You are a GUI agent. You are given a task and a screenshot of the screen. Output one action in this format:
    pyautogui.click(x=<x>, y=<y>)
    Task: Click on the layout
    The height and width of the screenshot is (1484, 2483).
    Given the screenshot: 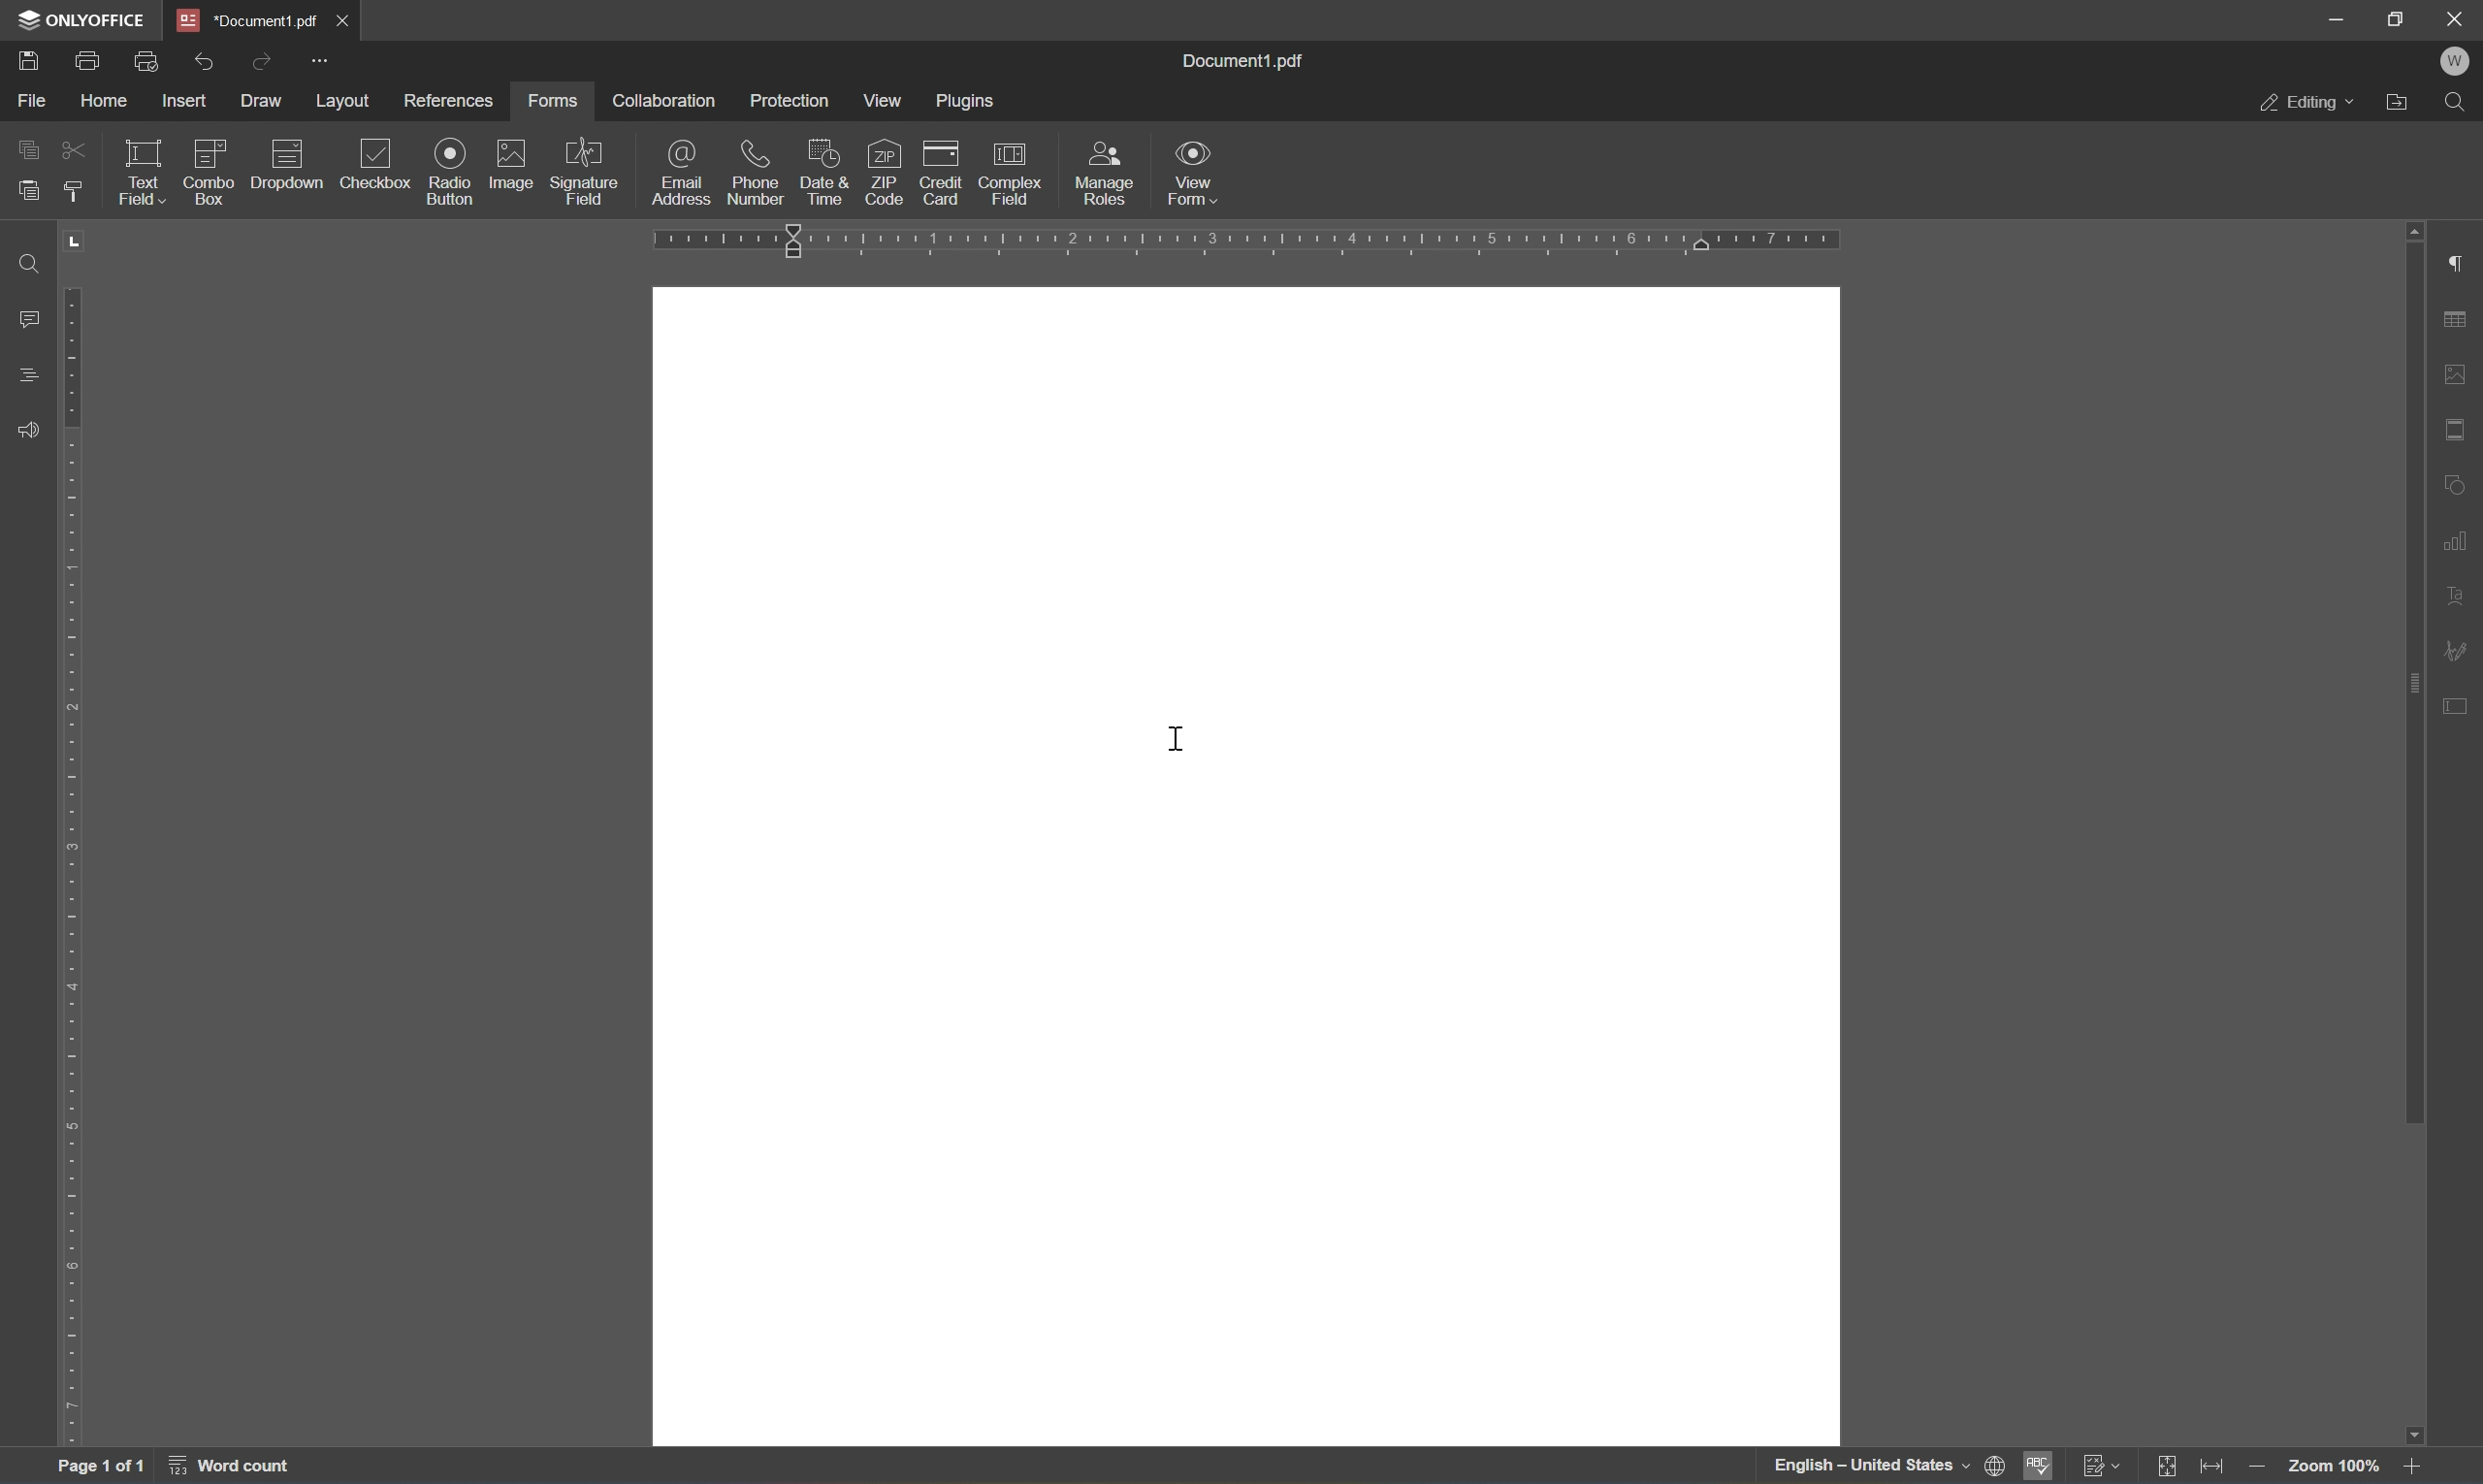 What is the action you would take?
    pyautogui.click(x=341, y=102)
    